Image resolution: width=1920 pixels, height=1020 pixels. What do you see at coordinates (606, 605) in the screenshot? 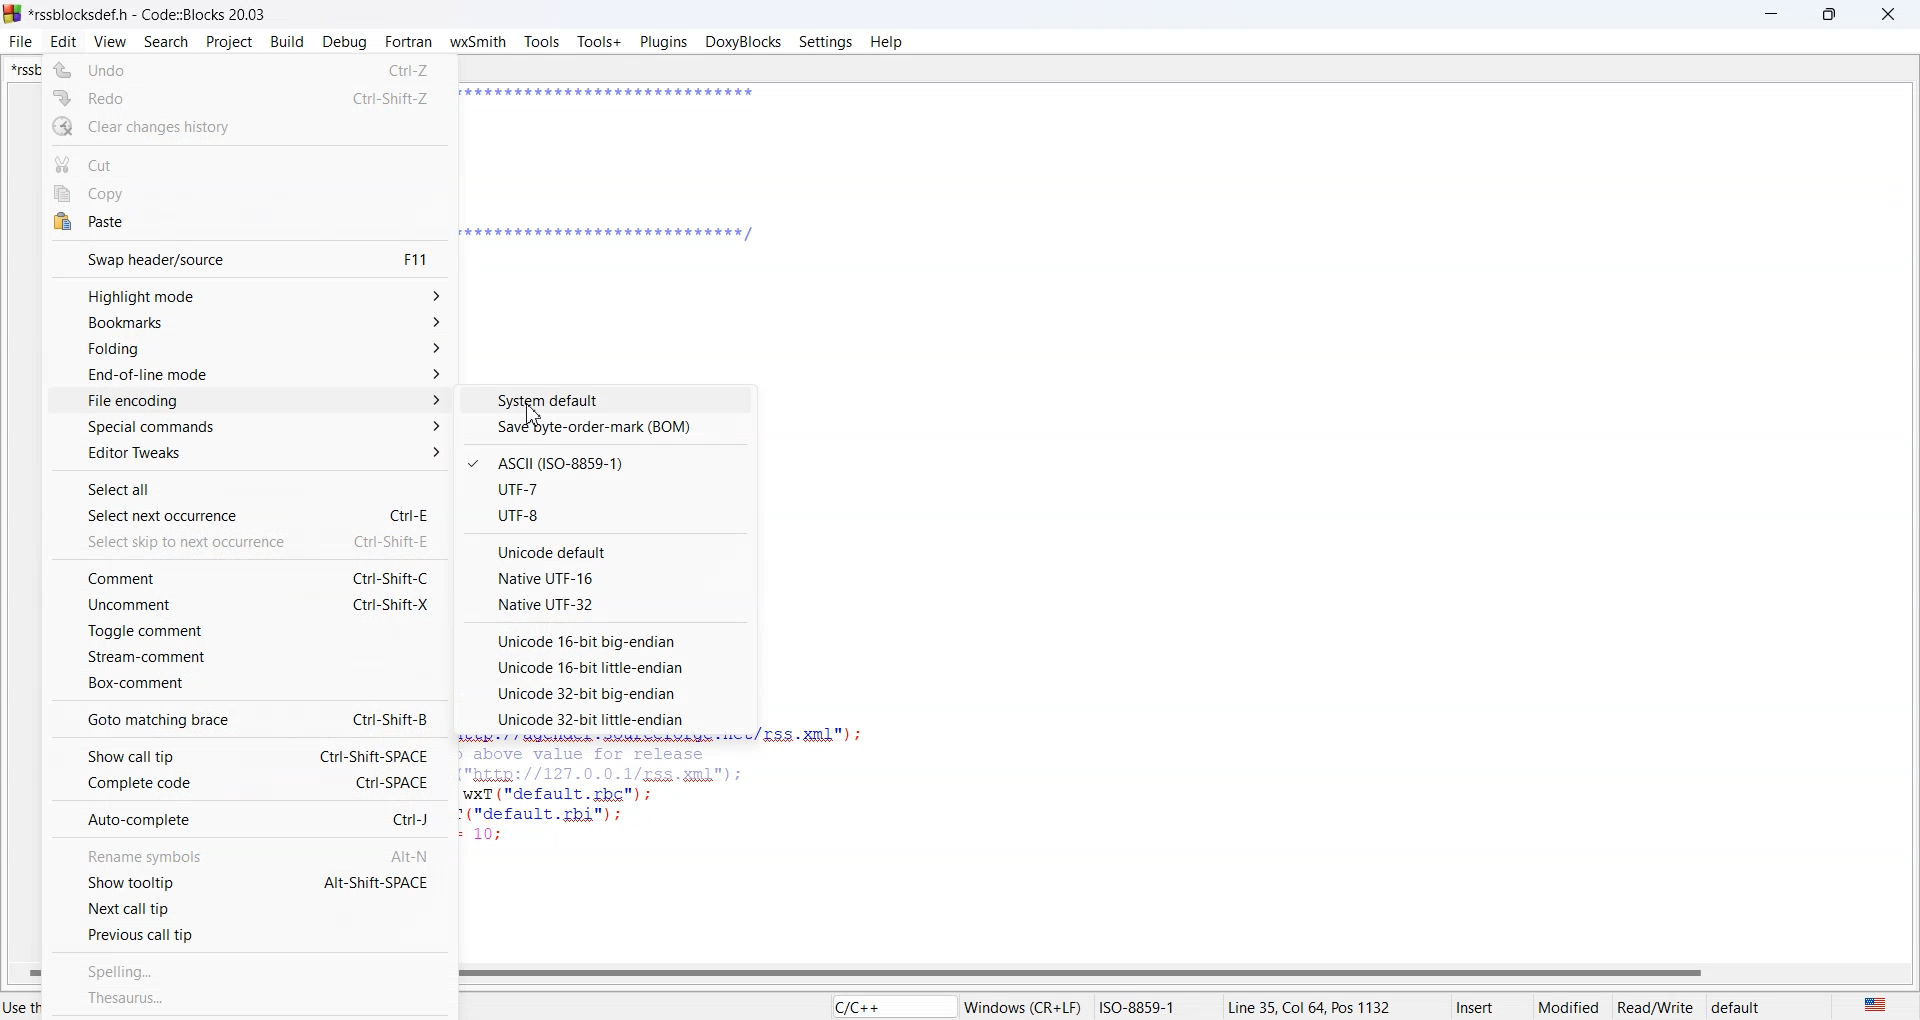
I see `Native UTF-32` at bounding box center [606, 605].